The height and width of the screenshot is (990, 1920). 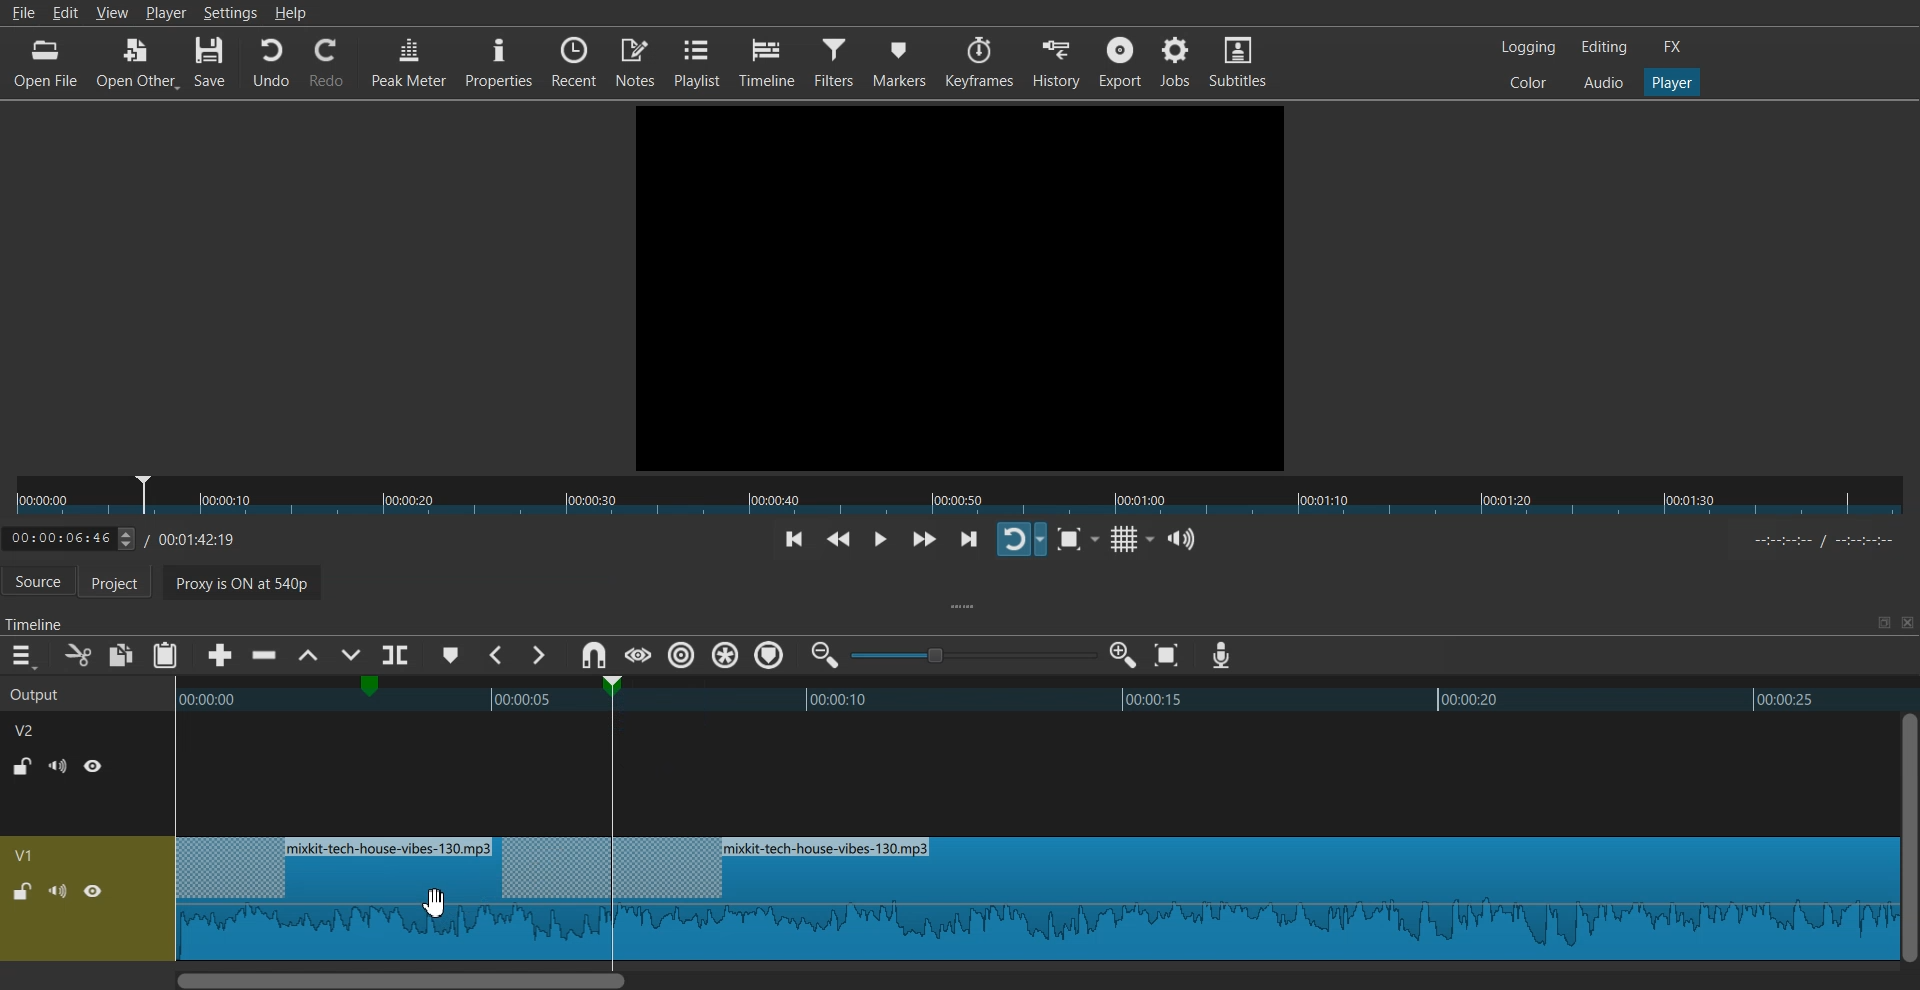 What do you see at coordinates (1128, 540) in the screenshot?
I see `Toggle grid display on the player` at bounding box center [1128, 540].